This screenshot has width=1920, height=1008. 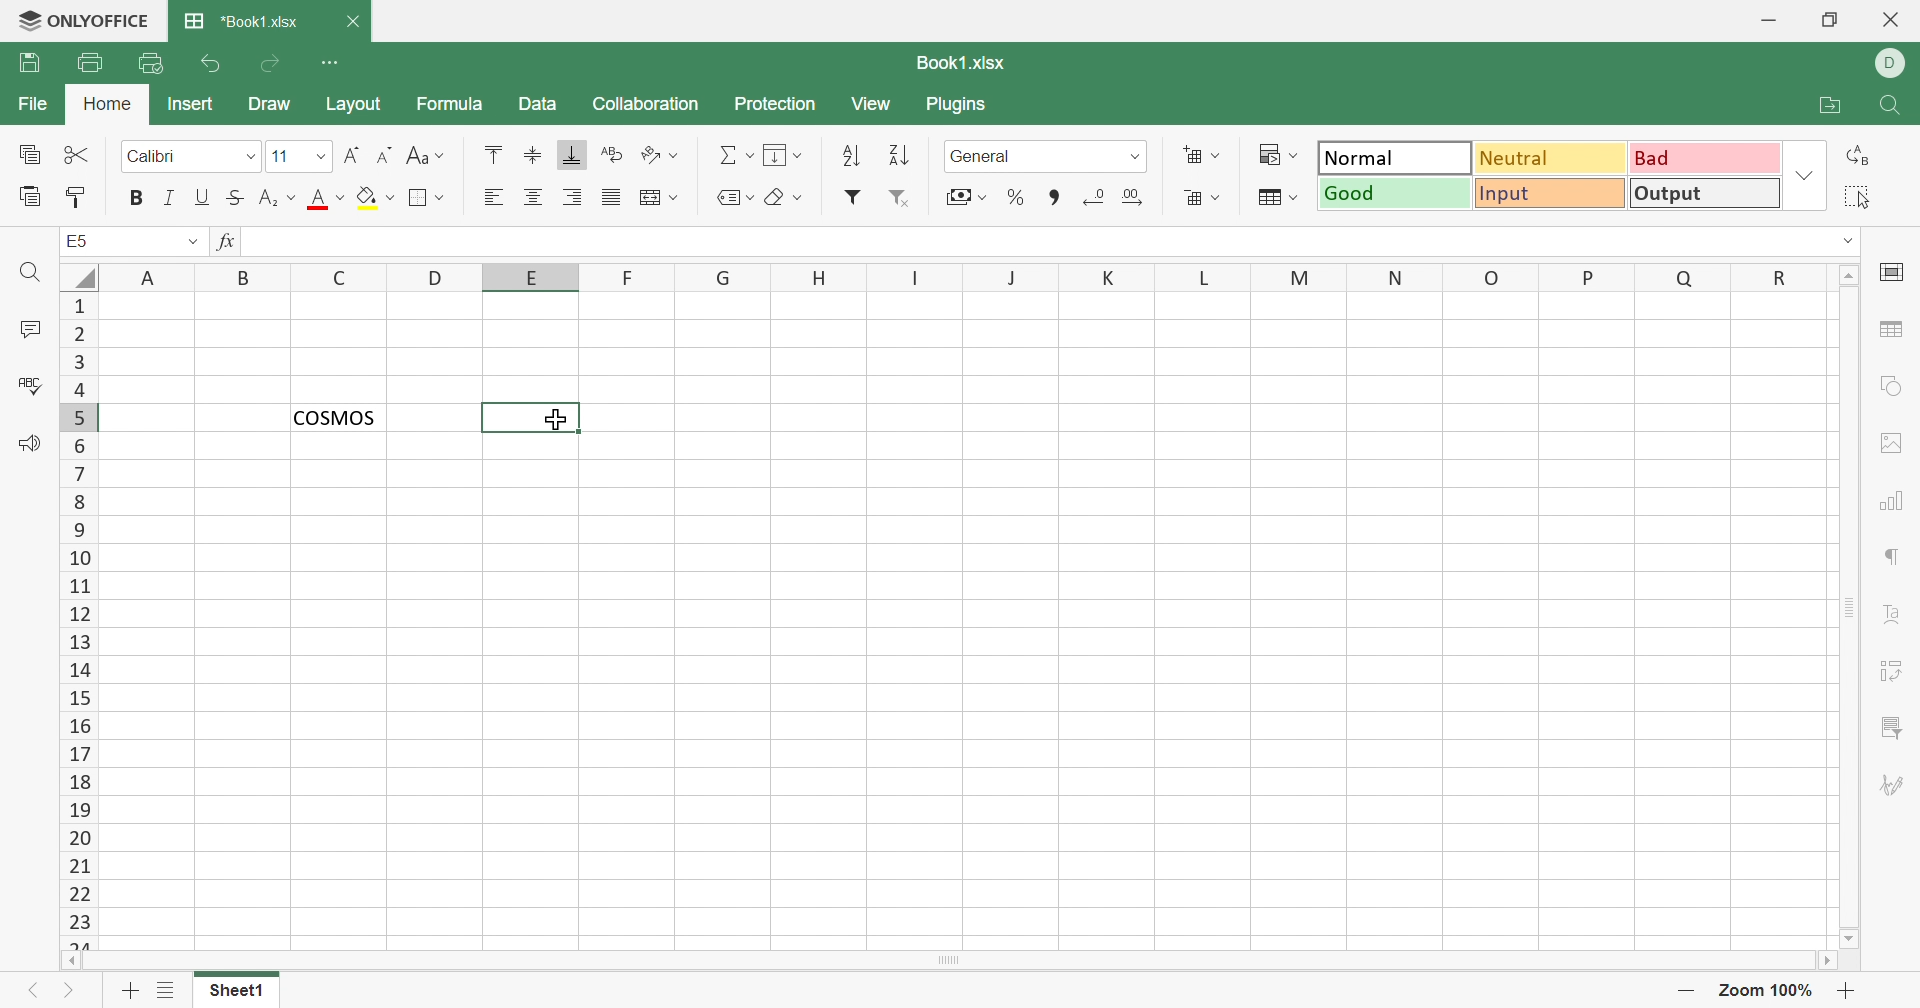 What do you see at coordinates (786, 199) in the screenshot?
I see `Clear` at bounding box center [786, 199].